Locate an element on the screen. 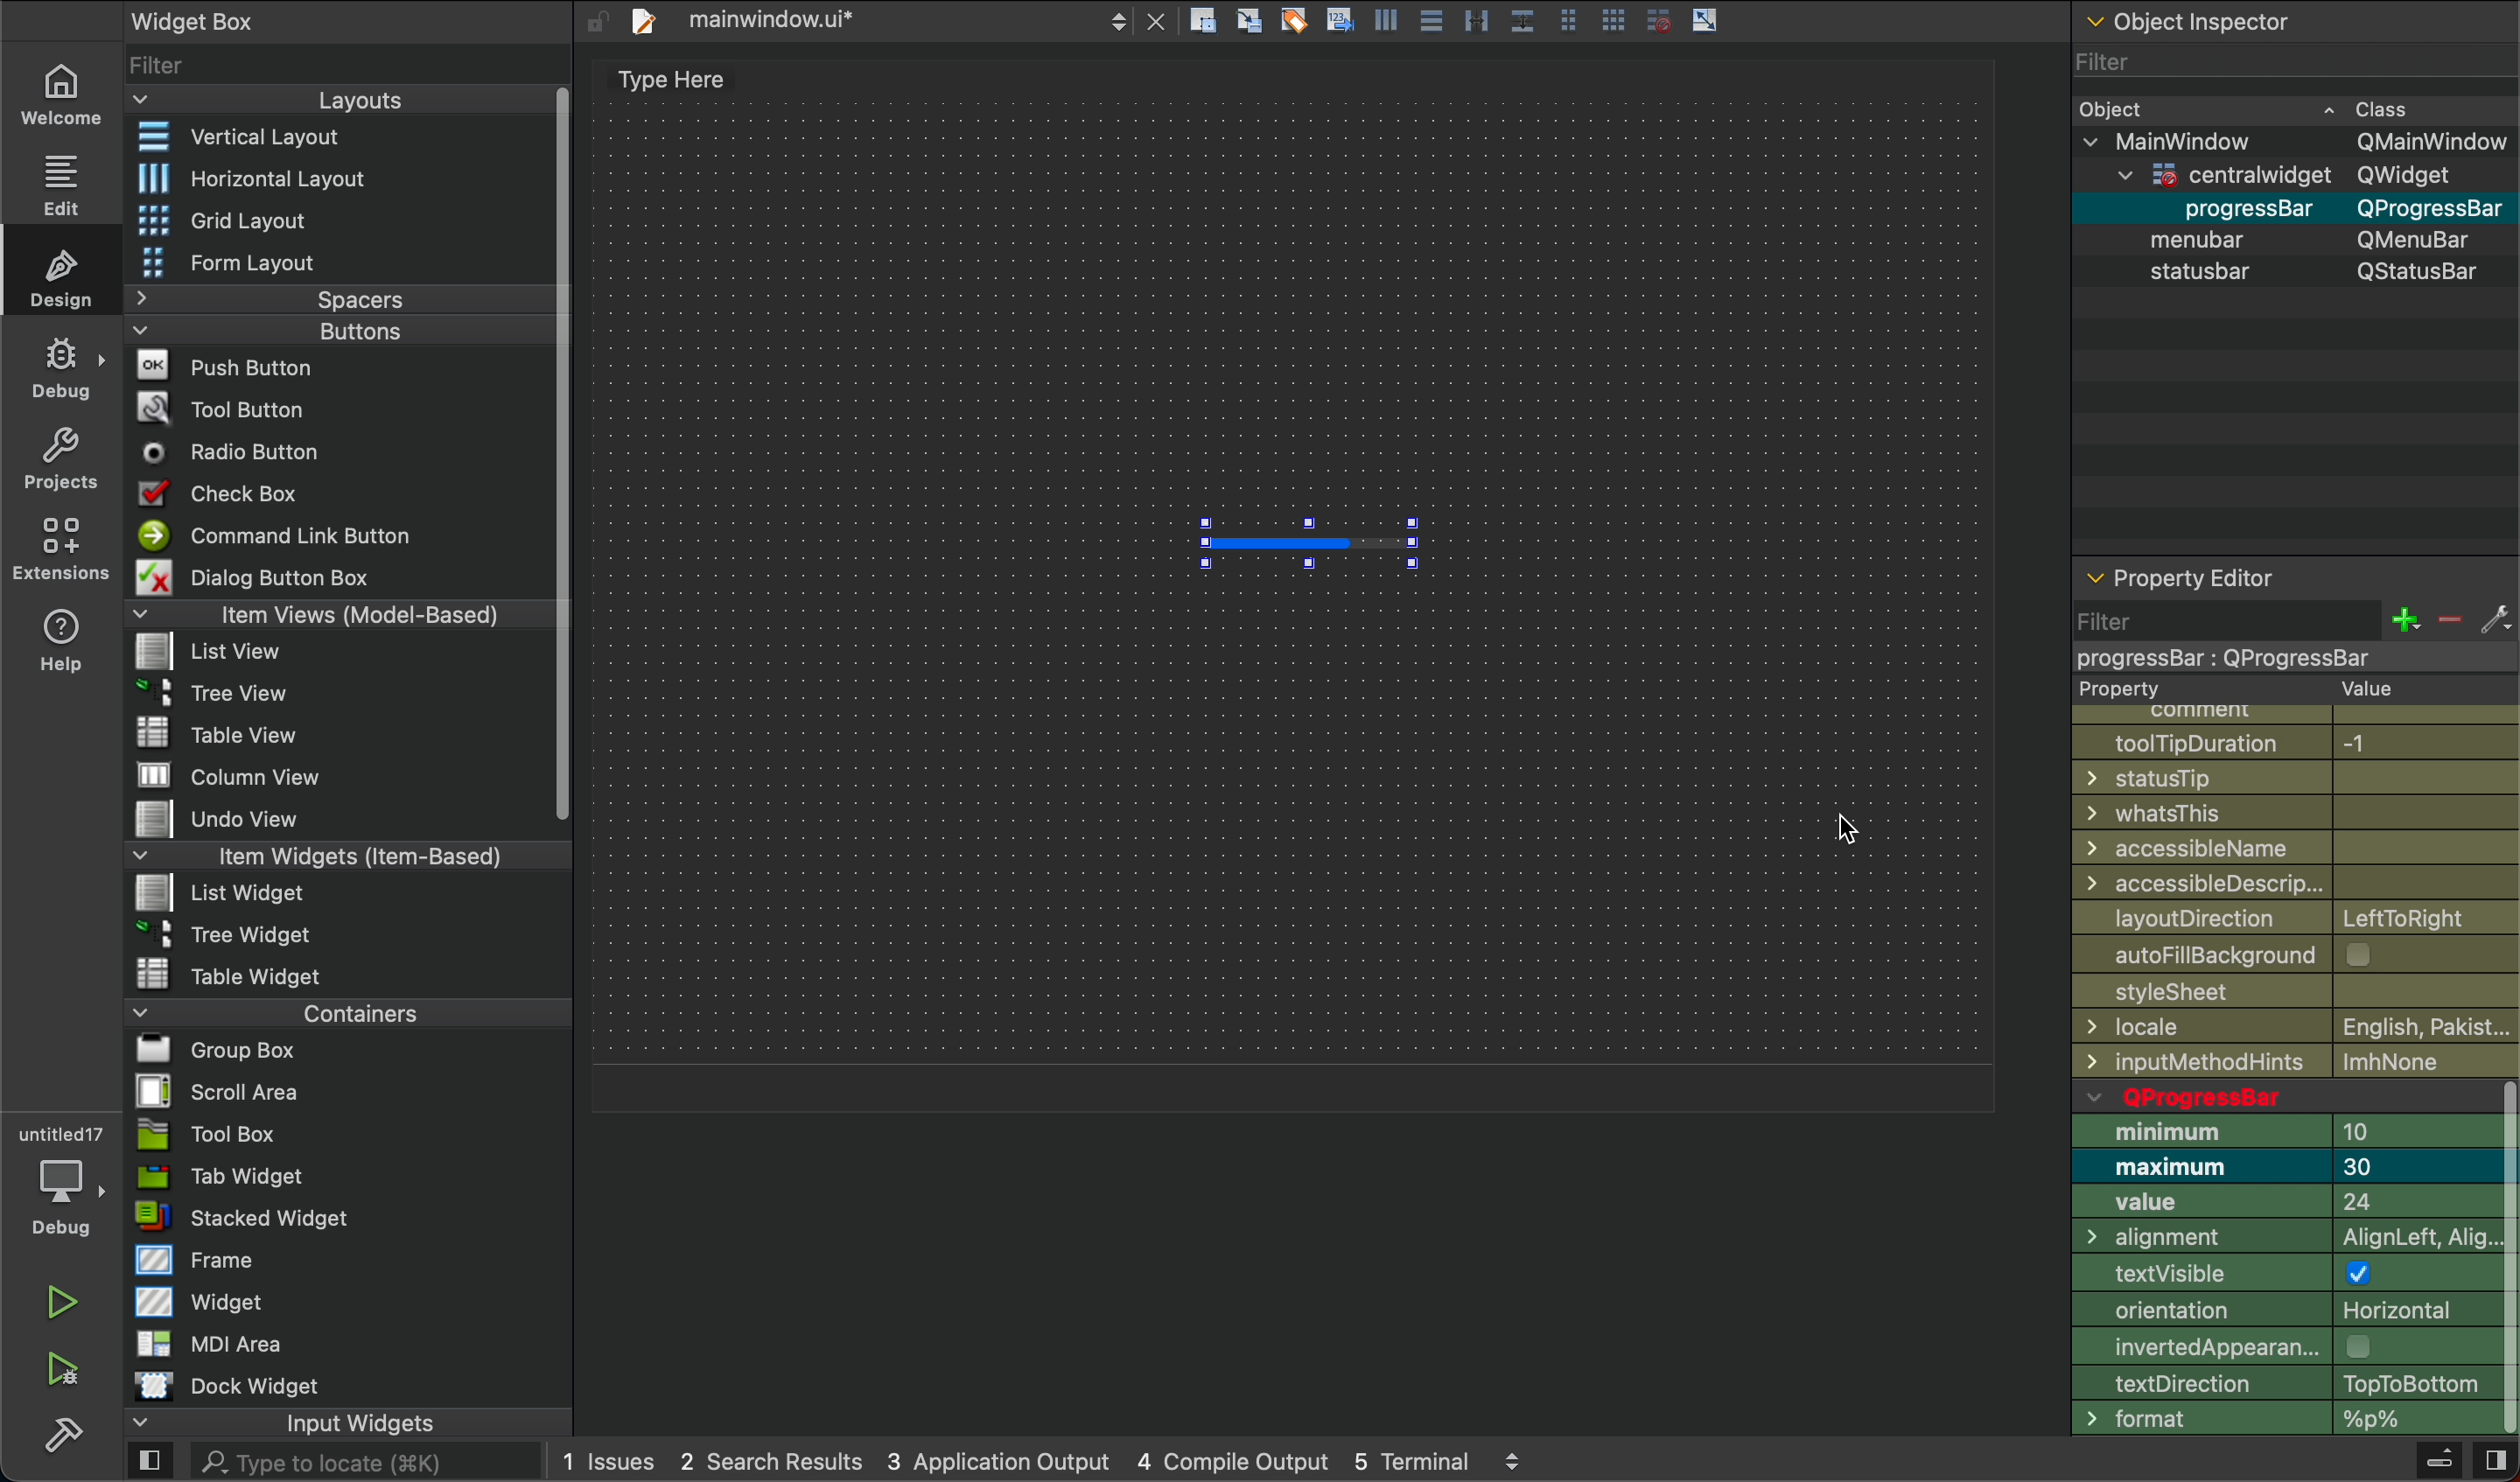  object inspector is located at coordinates (2292, 21).